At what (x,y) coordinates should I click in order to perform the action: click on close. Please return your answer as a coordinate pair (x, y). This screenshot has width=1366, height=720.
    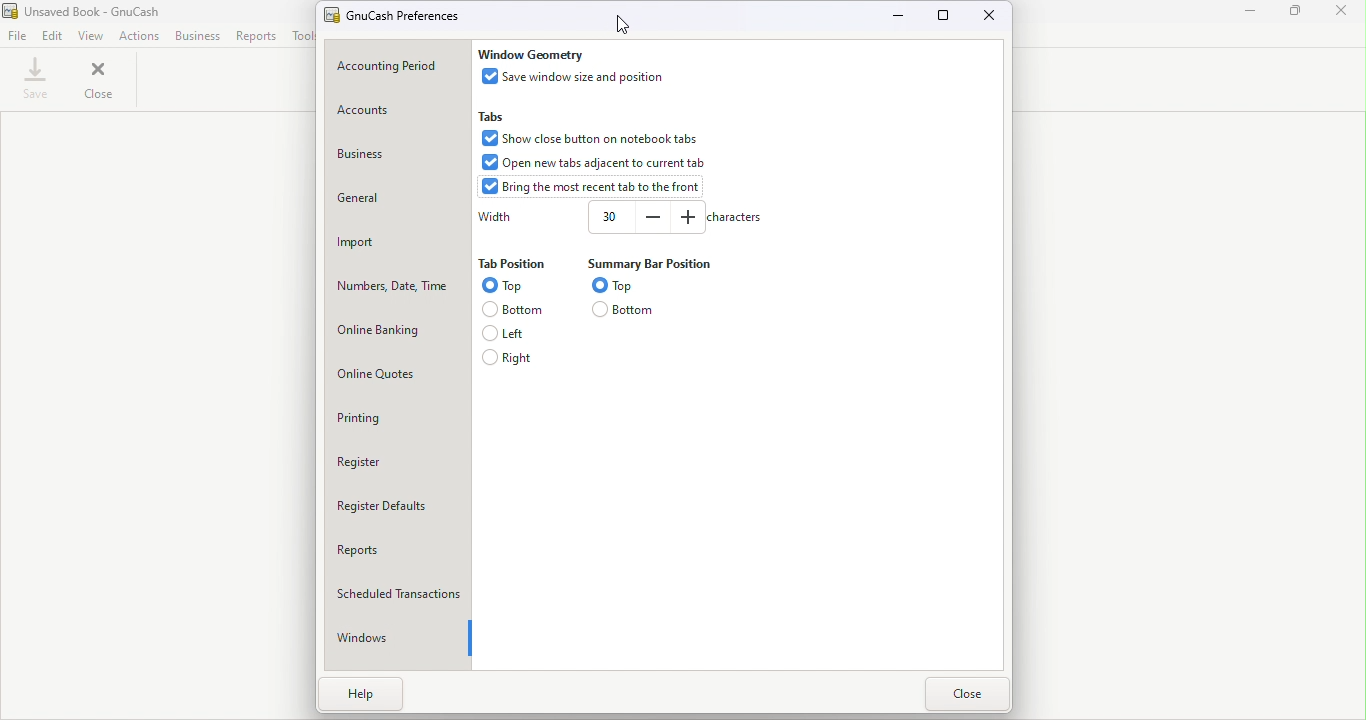
    Looking at the image, I should click on (102, 78).